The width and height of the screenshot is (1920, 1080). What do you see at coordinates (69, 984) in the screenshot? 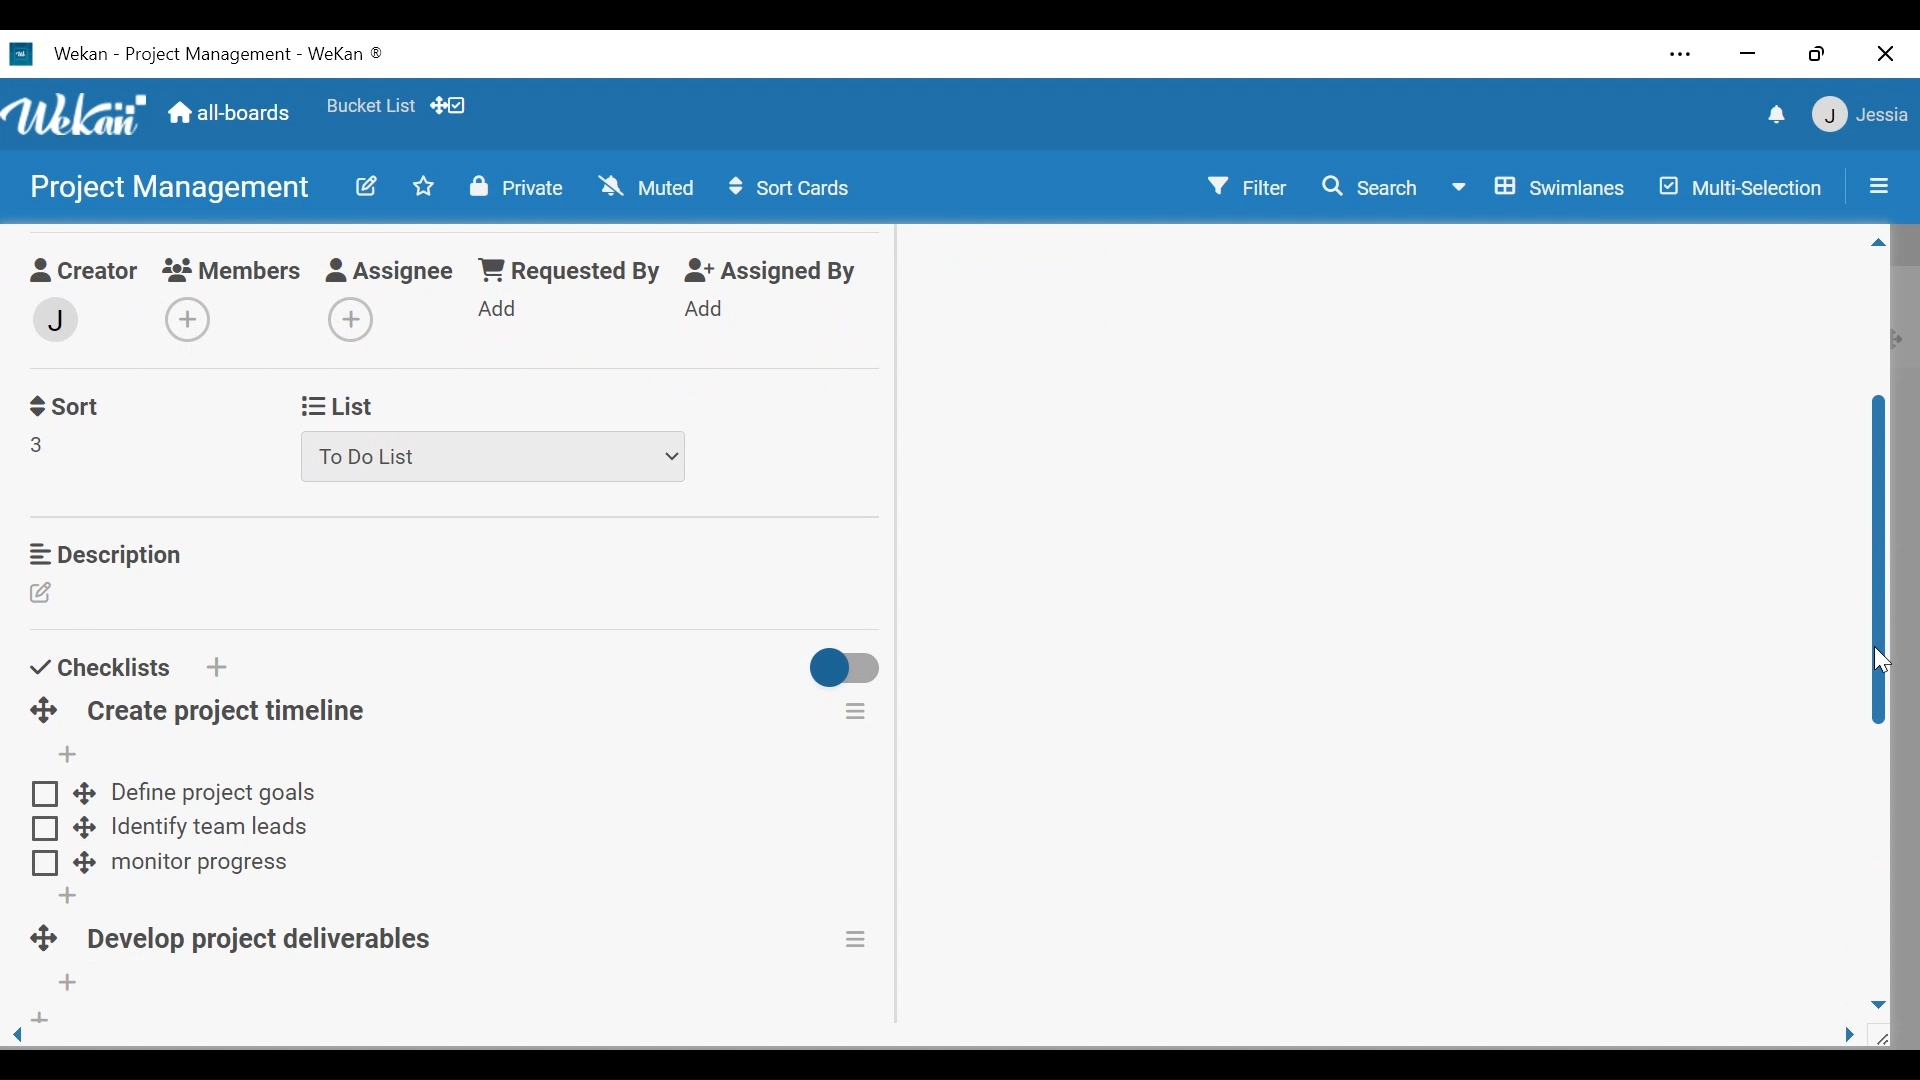
I see `Add checklist item` at bounding box center [69, 984].